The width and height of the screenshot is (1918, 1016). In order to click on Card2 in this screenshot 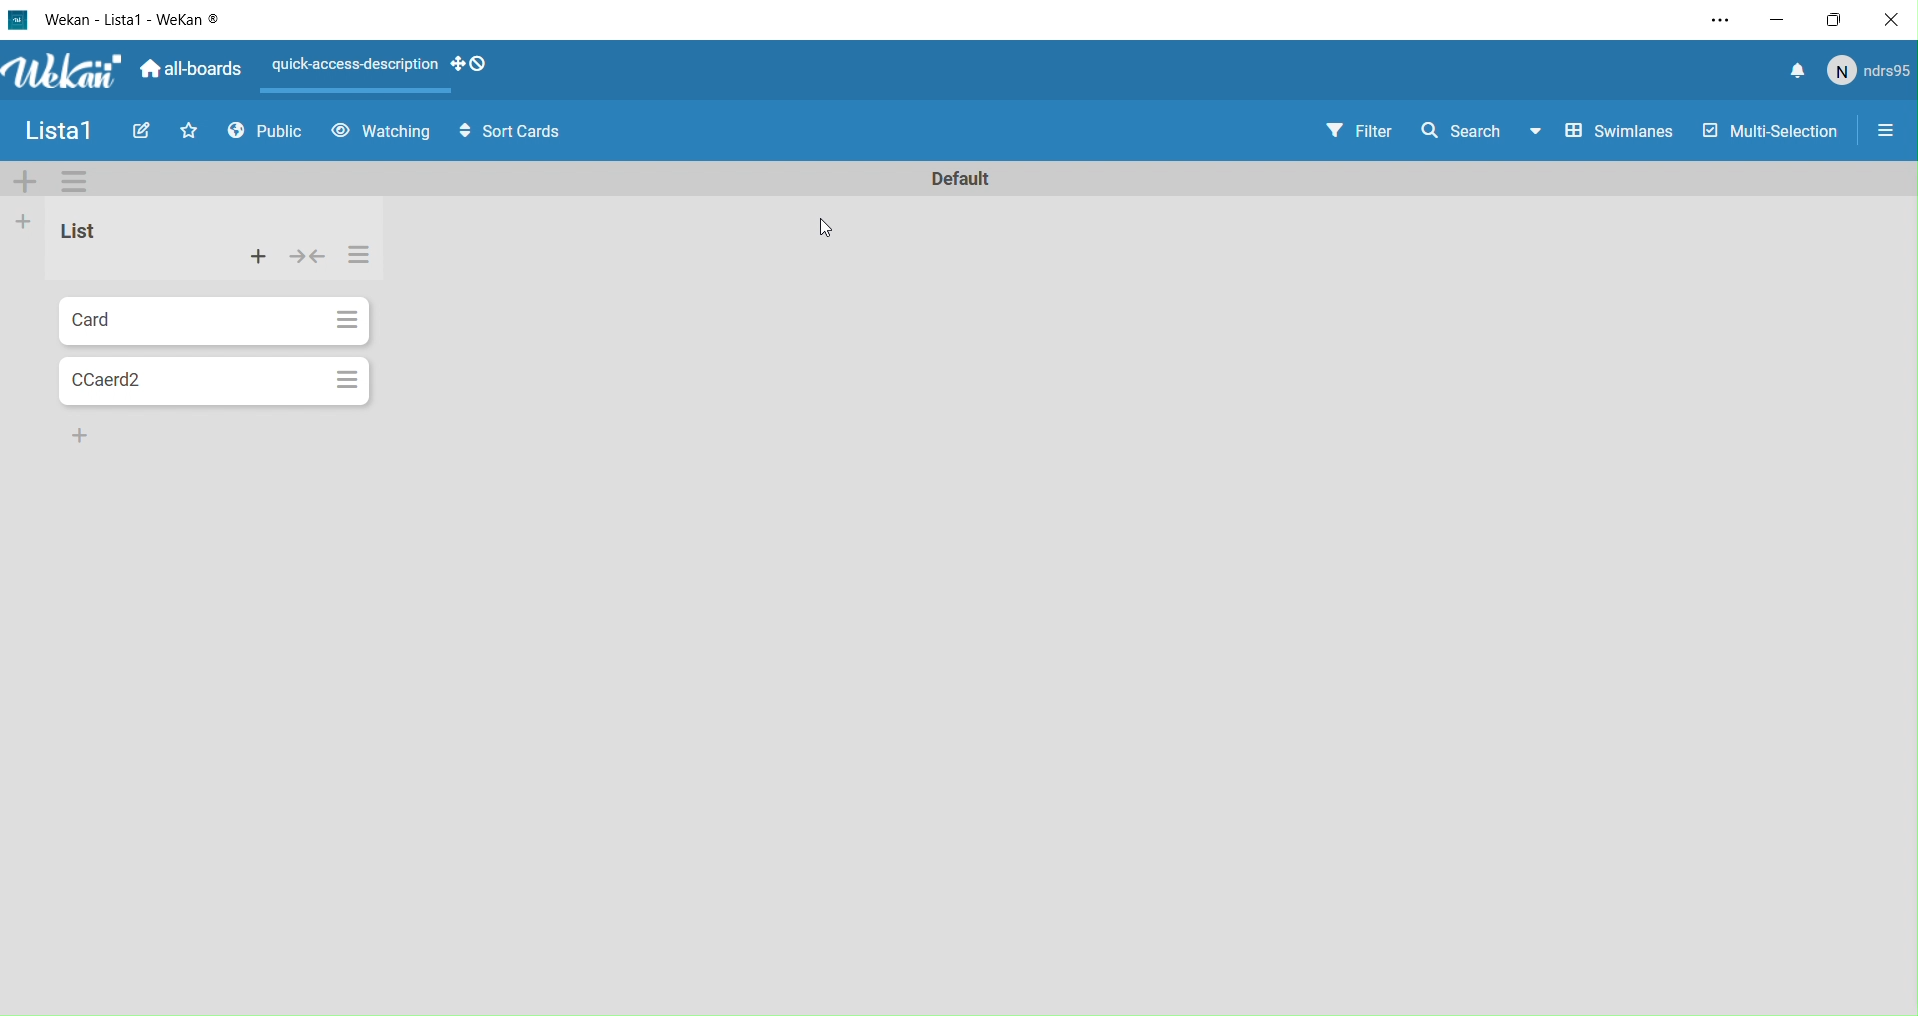, I will do `click(188, 377)`.